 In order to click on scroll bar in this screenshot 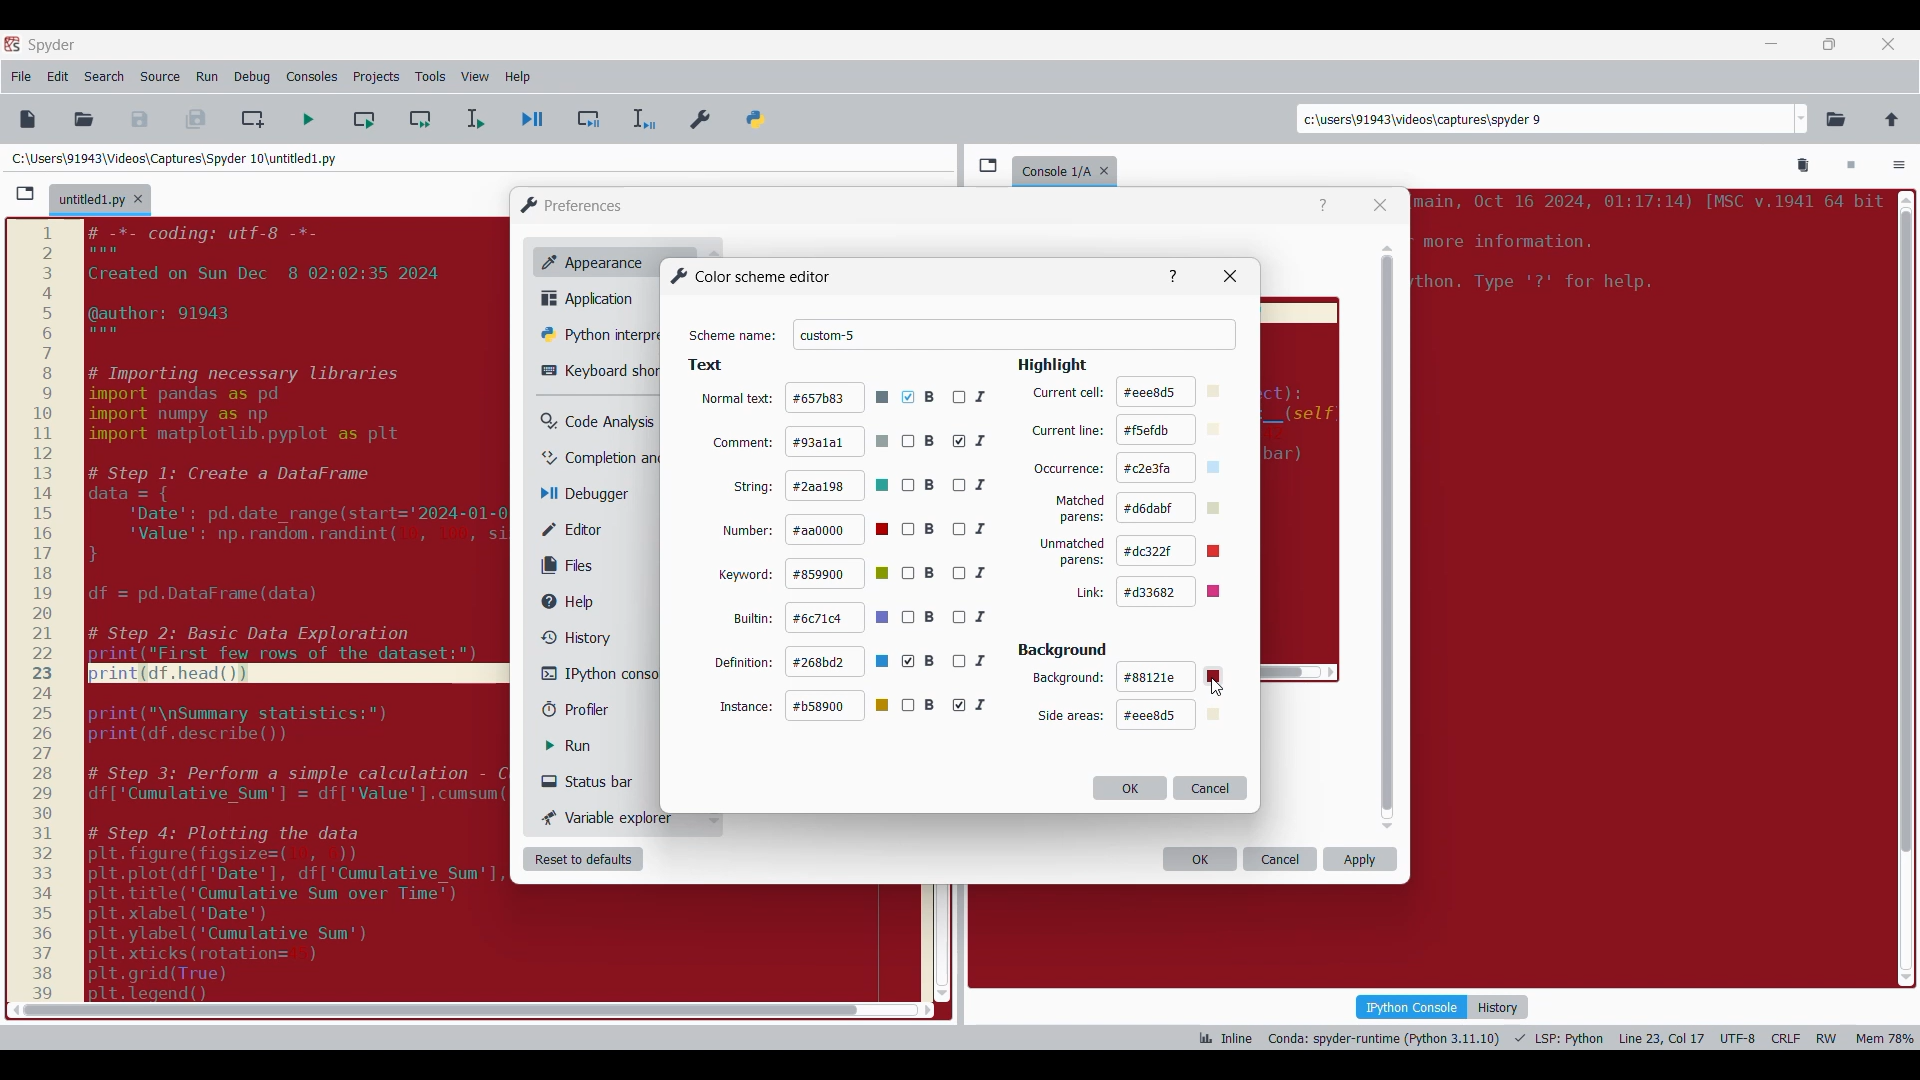, I will do `click(434, 1009)`.